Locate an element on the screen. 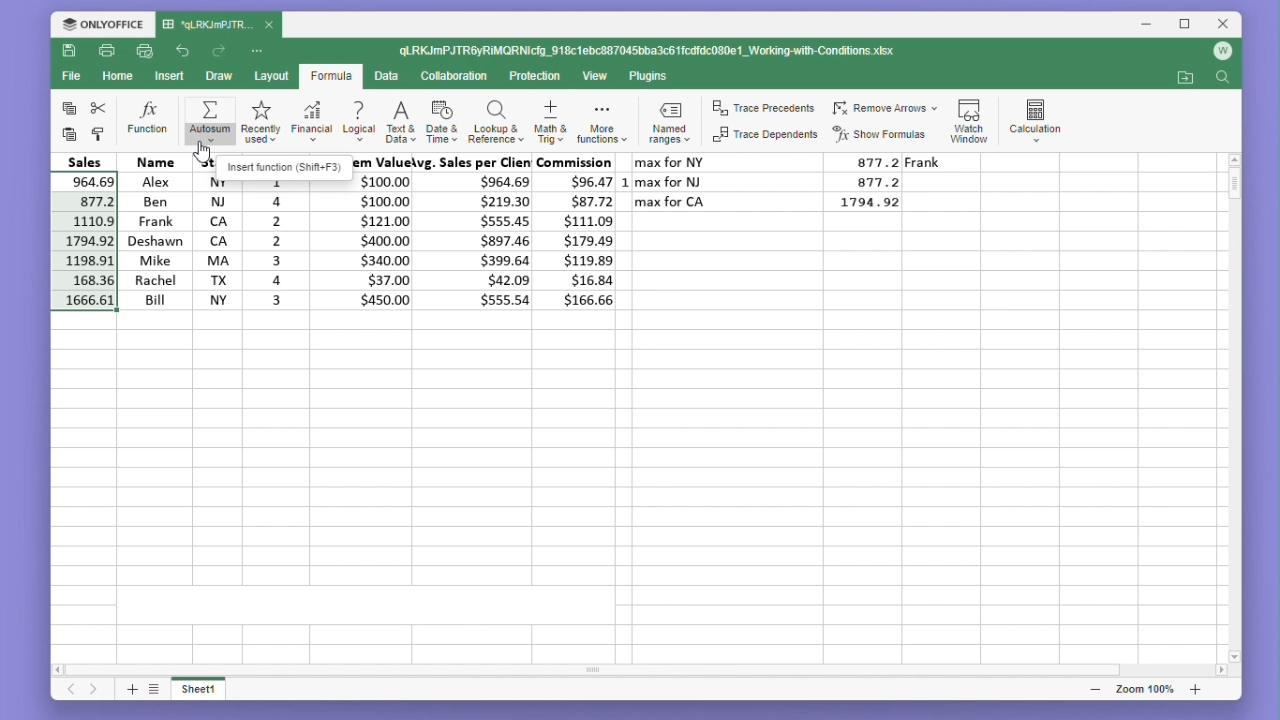 This screenshot has width=1280, height=720. Collaboration is located at coordinates (453, 76).